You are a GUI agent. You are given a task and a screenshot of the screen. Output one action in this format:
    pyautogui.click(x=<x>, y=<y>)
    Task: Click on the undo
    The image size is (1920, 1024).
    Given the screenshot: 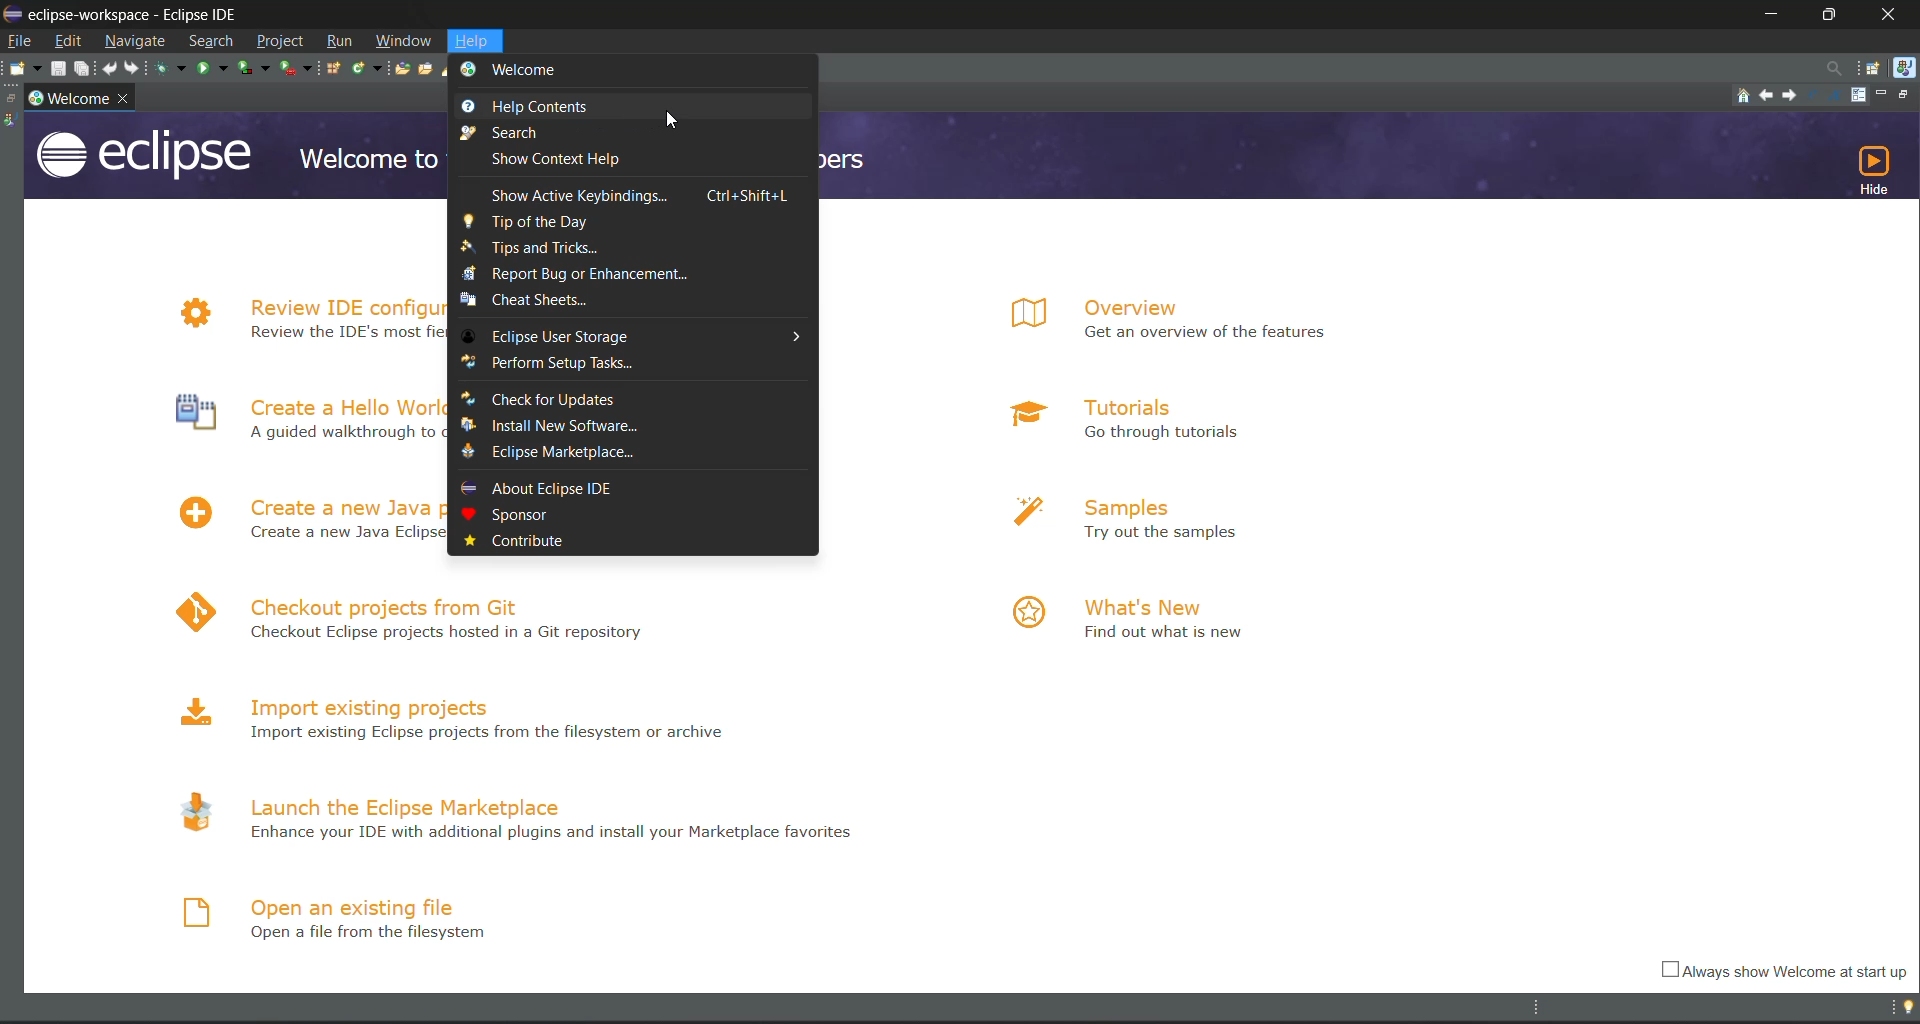 What is the action you would take?
    pyautogui.click(x=107, y=67)
    